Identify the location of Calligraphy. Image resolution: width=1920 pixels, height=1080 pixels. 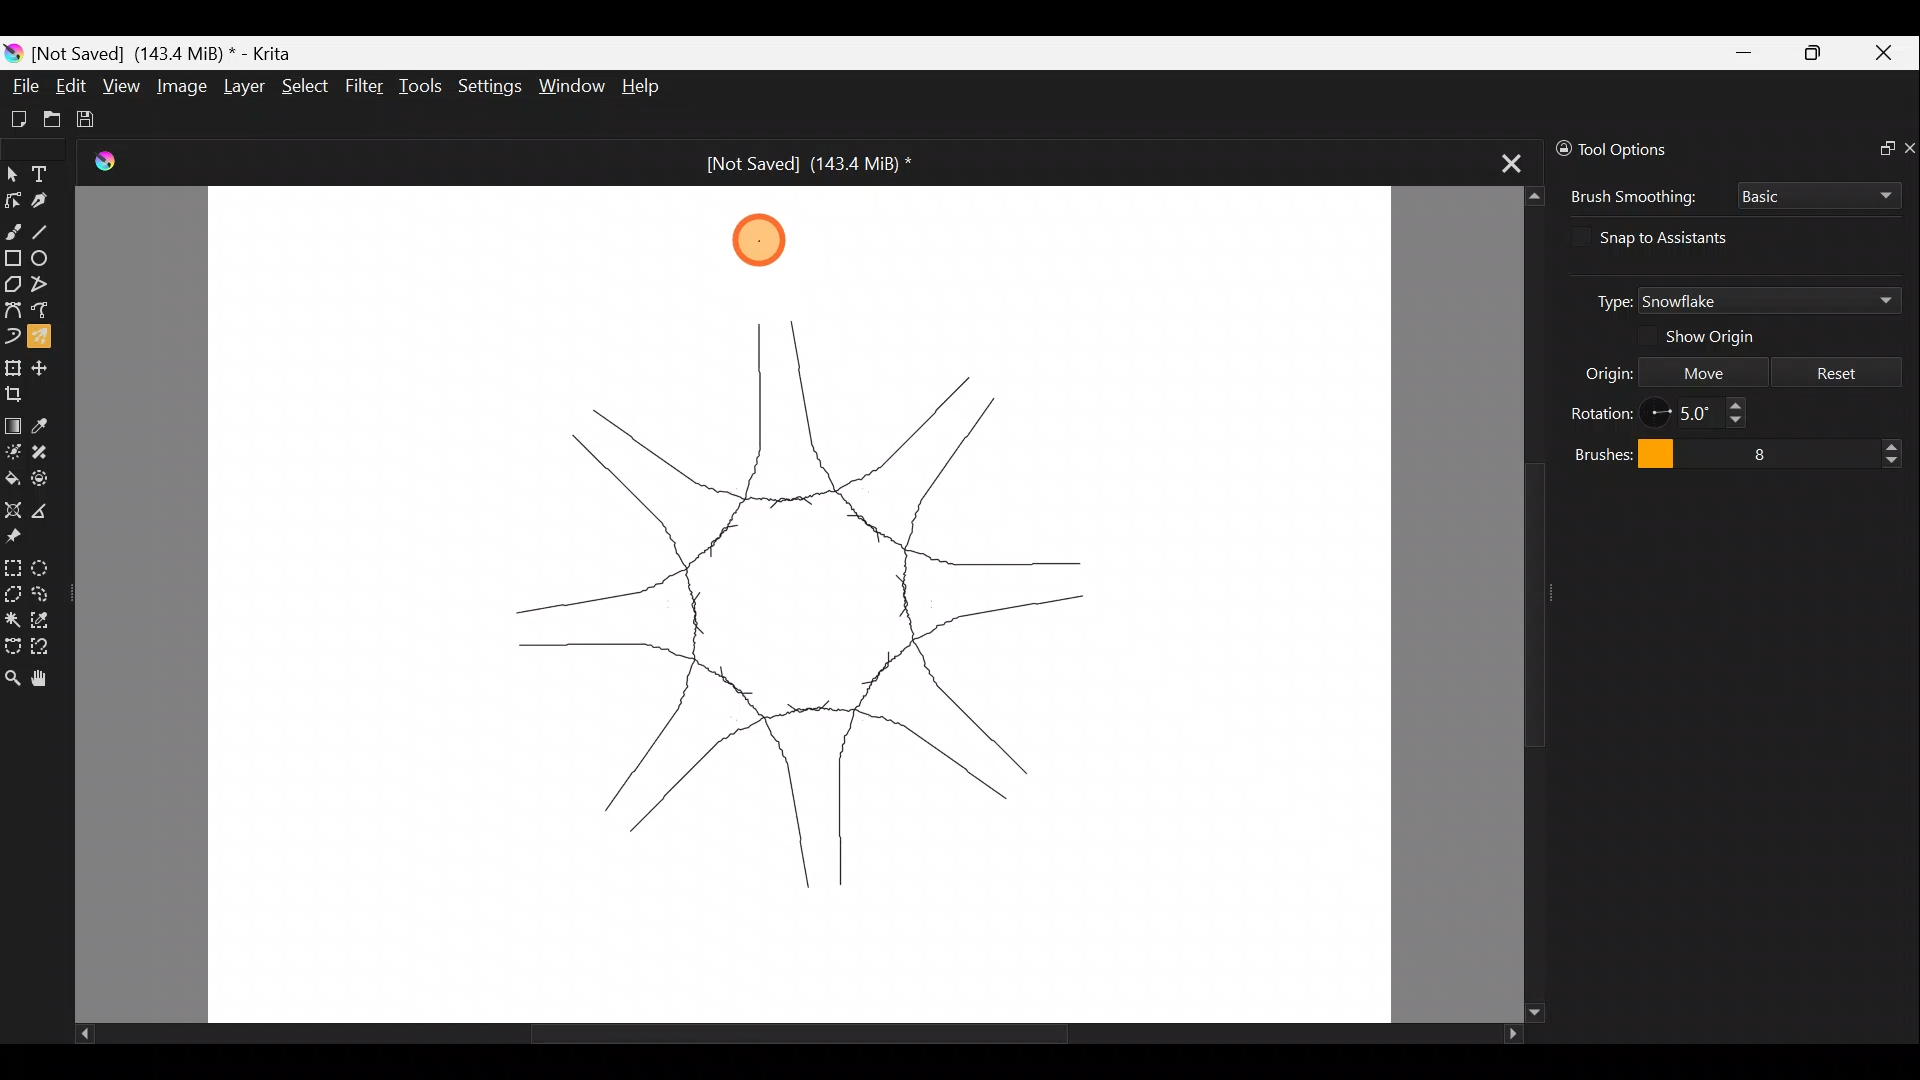
(46, 197).